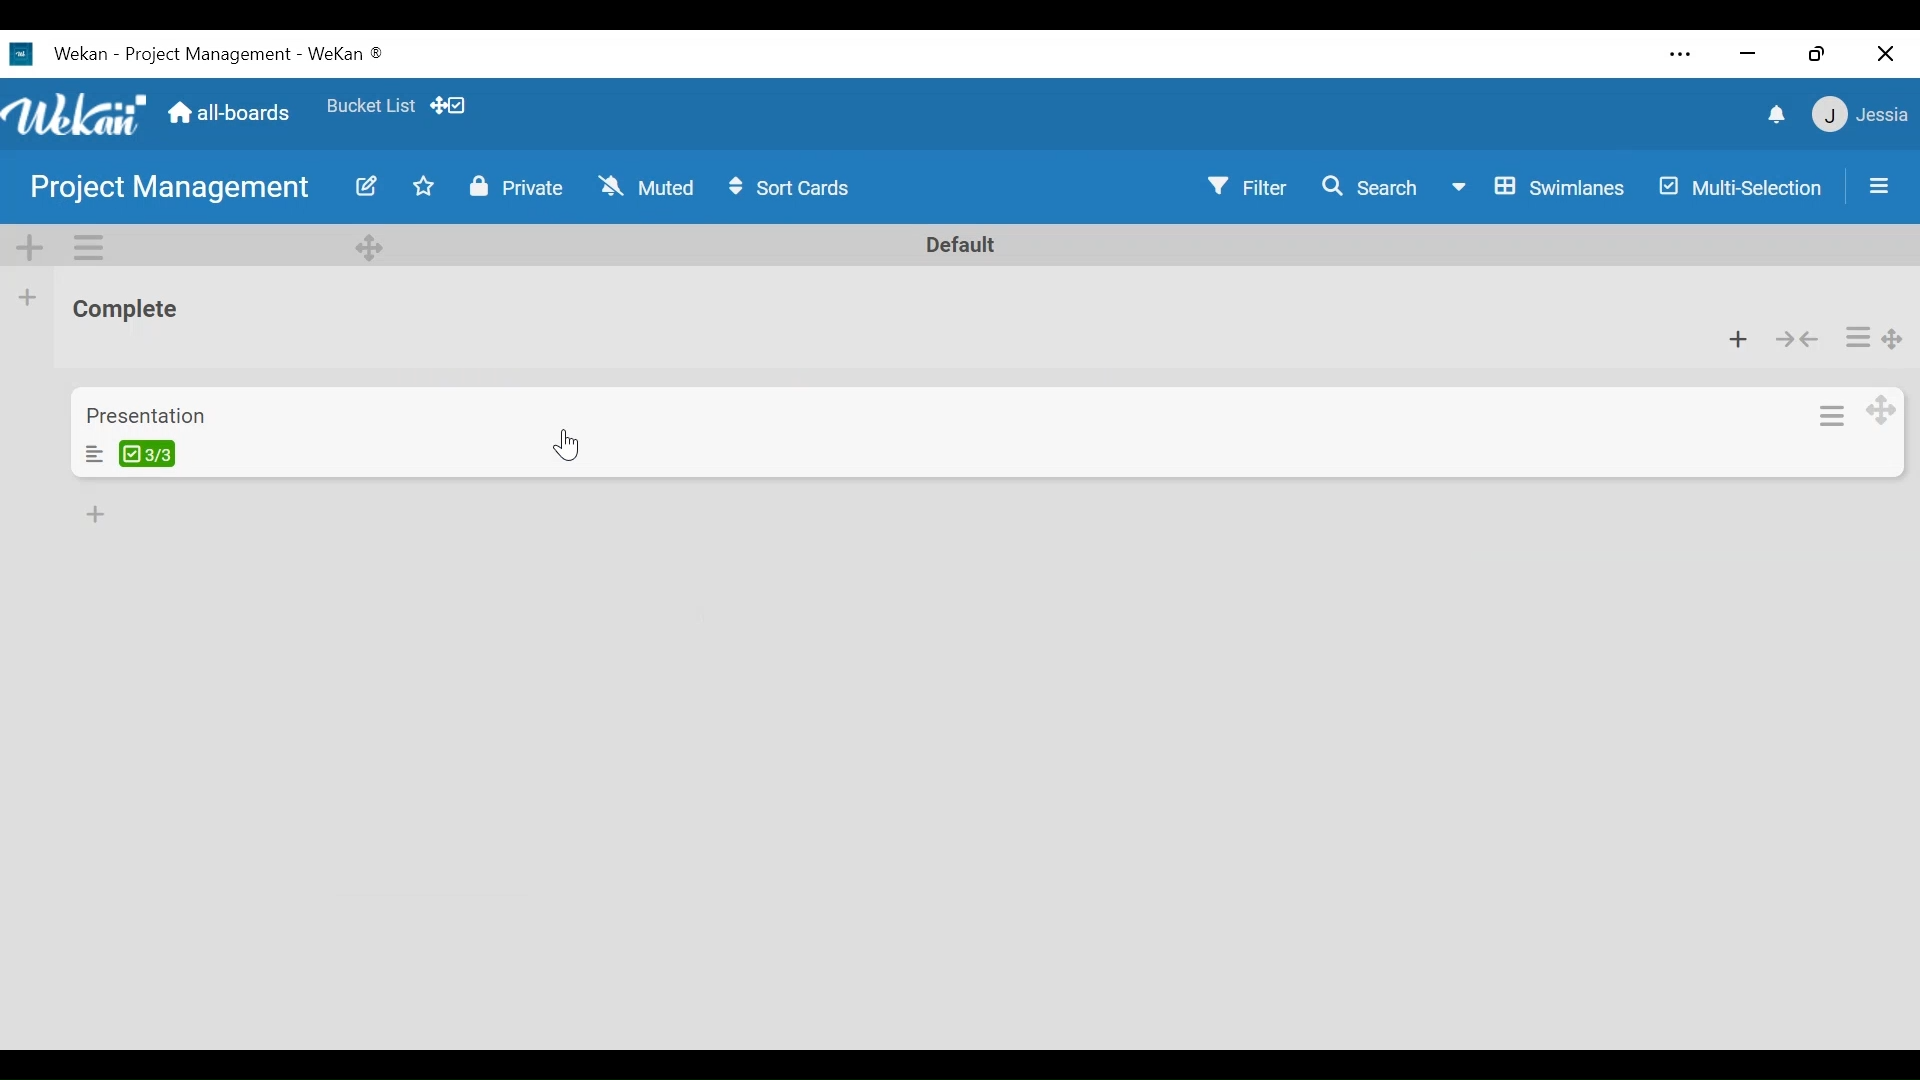 The width and height of the screenshot is (1920, 1080). I want to click on desktop drag handles, so click(1893, 340).